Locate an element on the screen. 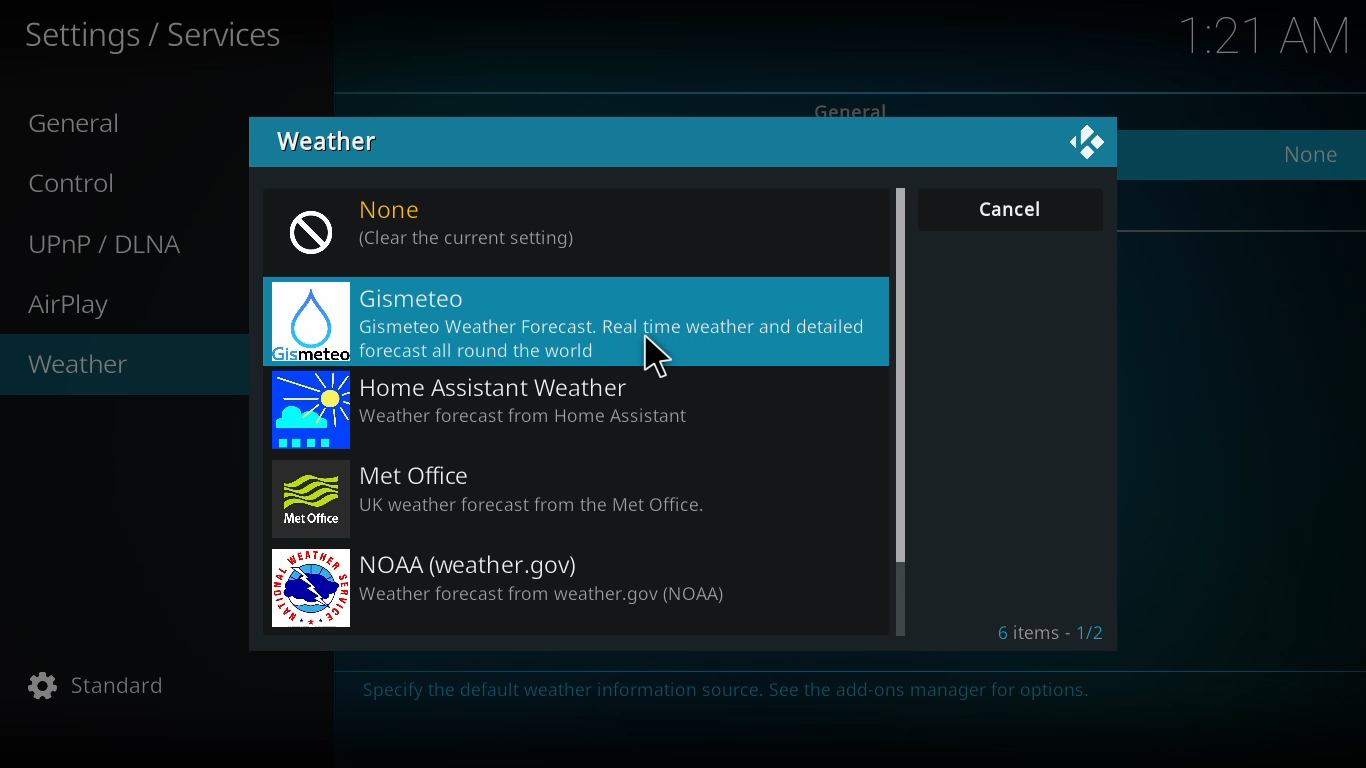 This screenshot has width=1366, height=768. cursor is located at coordinates (657, 355).